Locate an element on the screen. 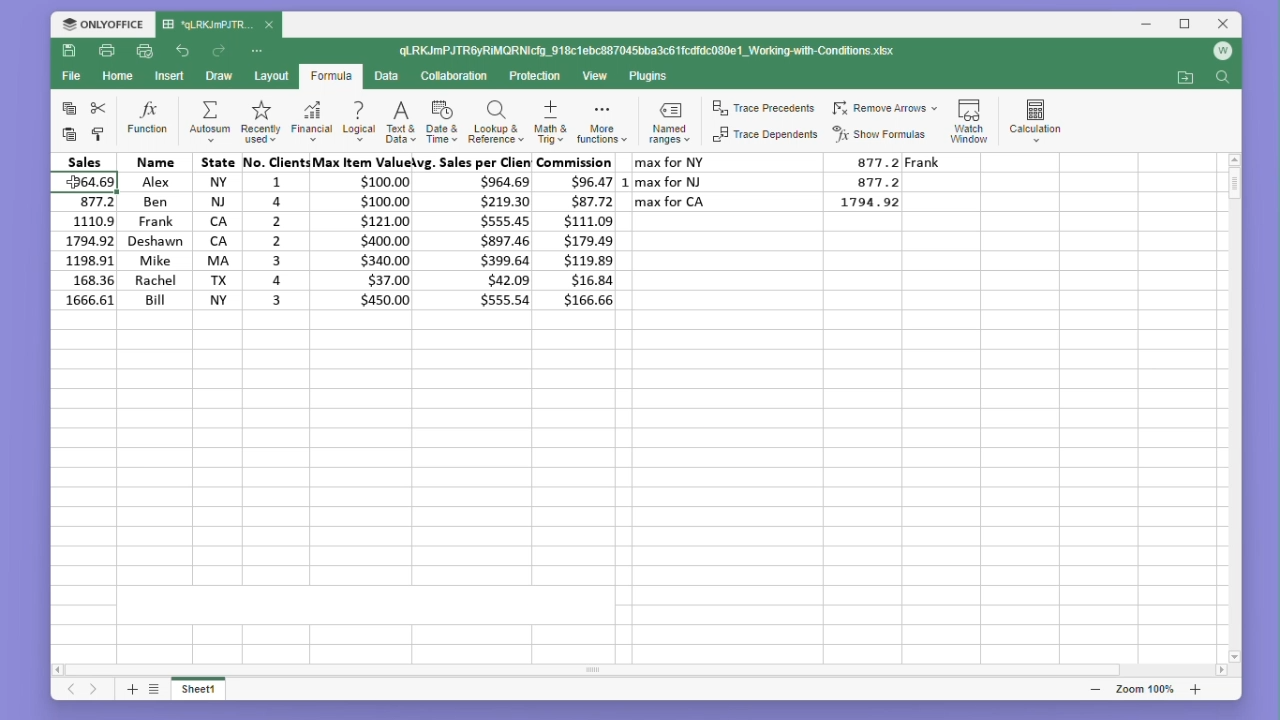  Data is located at coordinates (385, 76).